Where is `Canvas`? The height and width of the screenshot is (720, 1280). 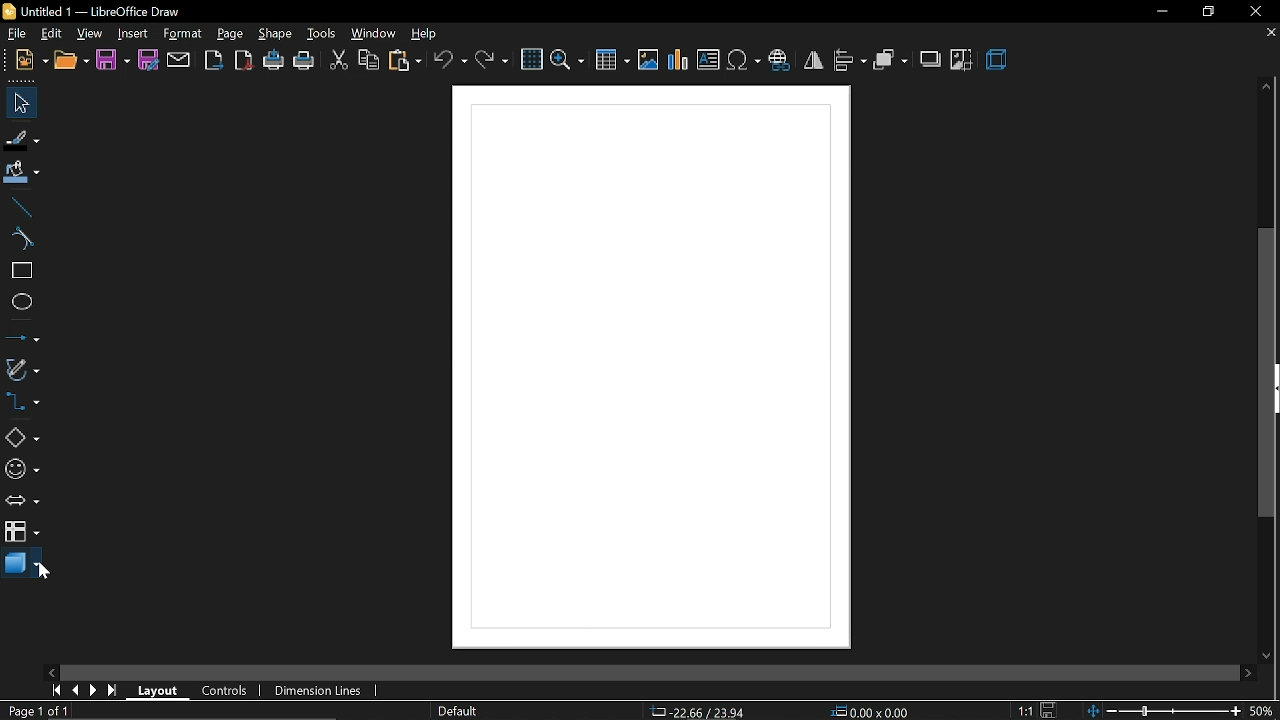
Canvas is located at coordinates (649, 369).